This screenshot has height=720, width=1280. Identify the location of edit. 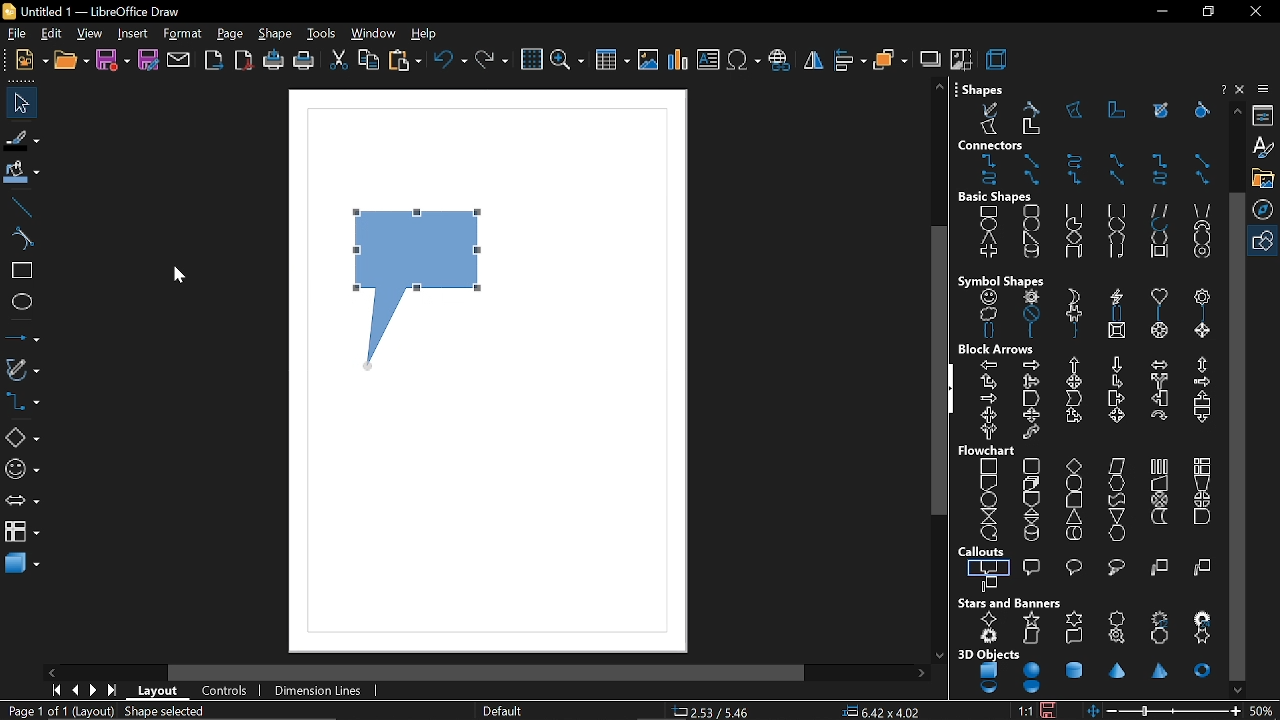
(50, 34).